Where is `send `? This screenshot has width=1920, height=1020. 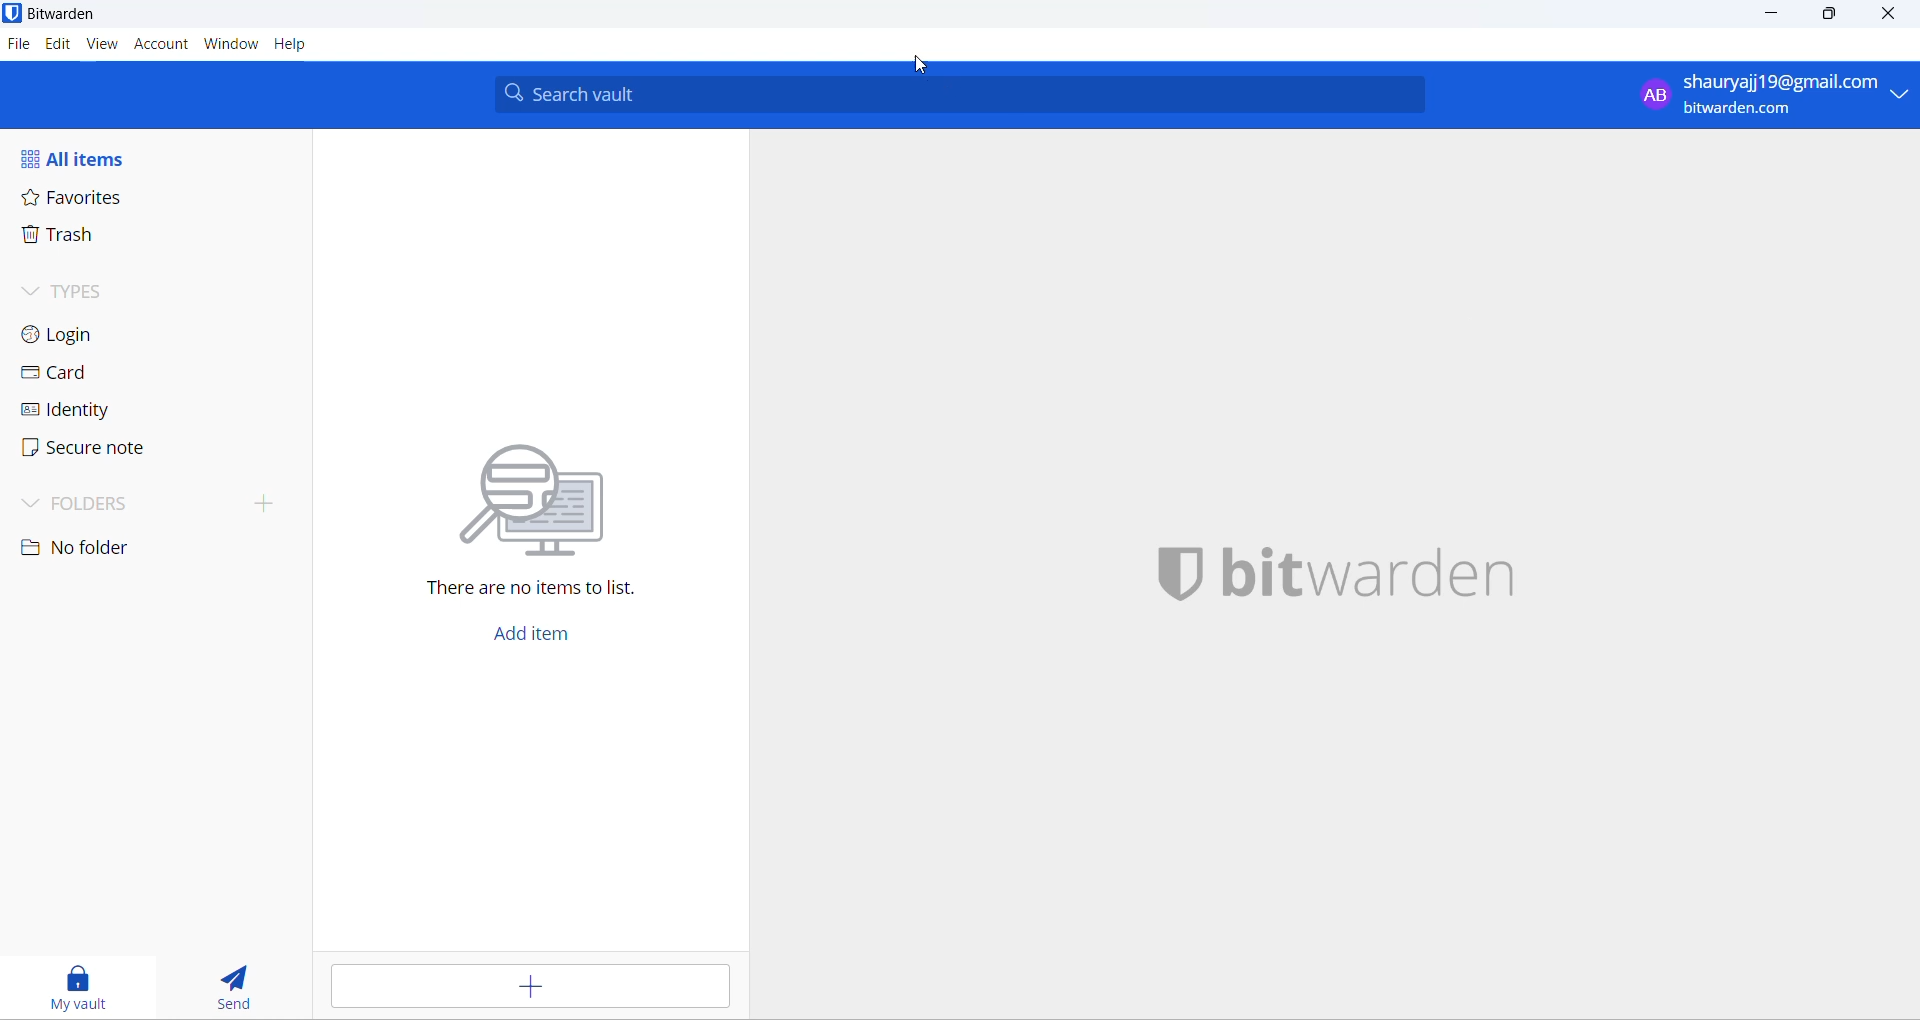 send  is located at coordinates (235, 986).